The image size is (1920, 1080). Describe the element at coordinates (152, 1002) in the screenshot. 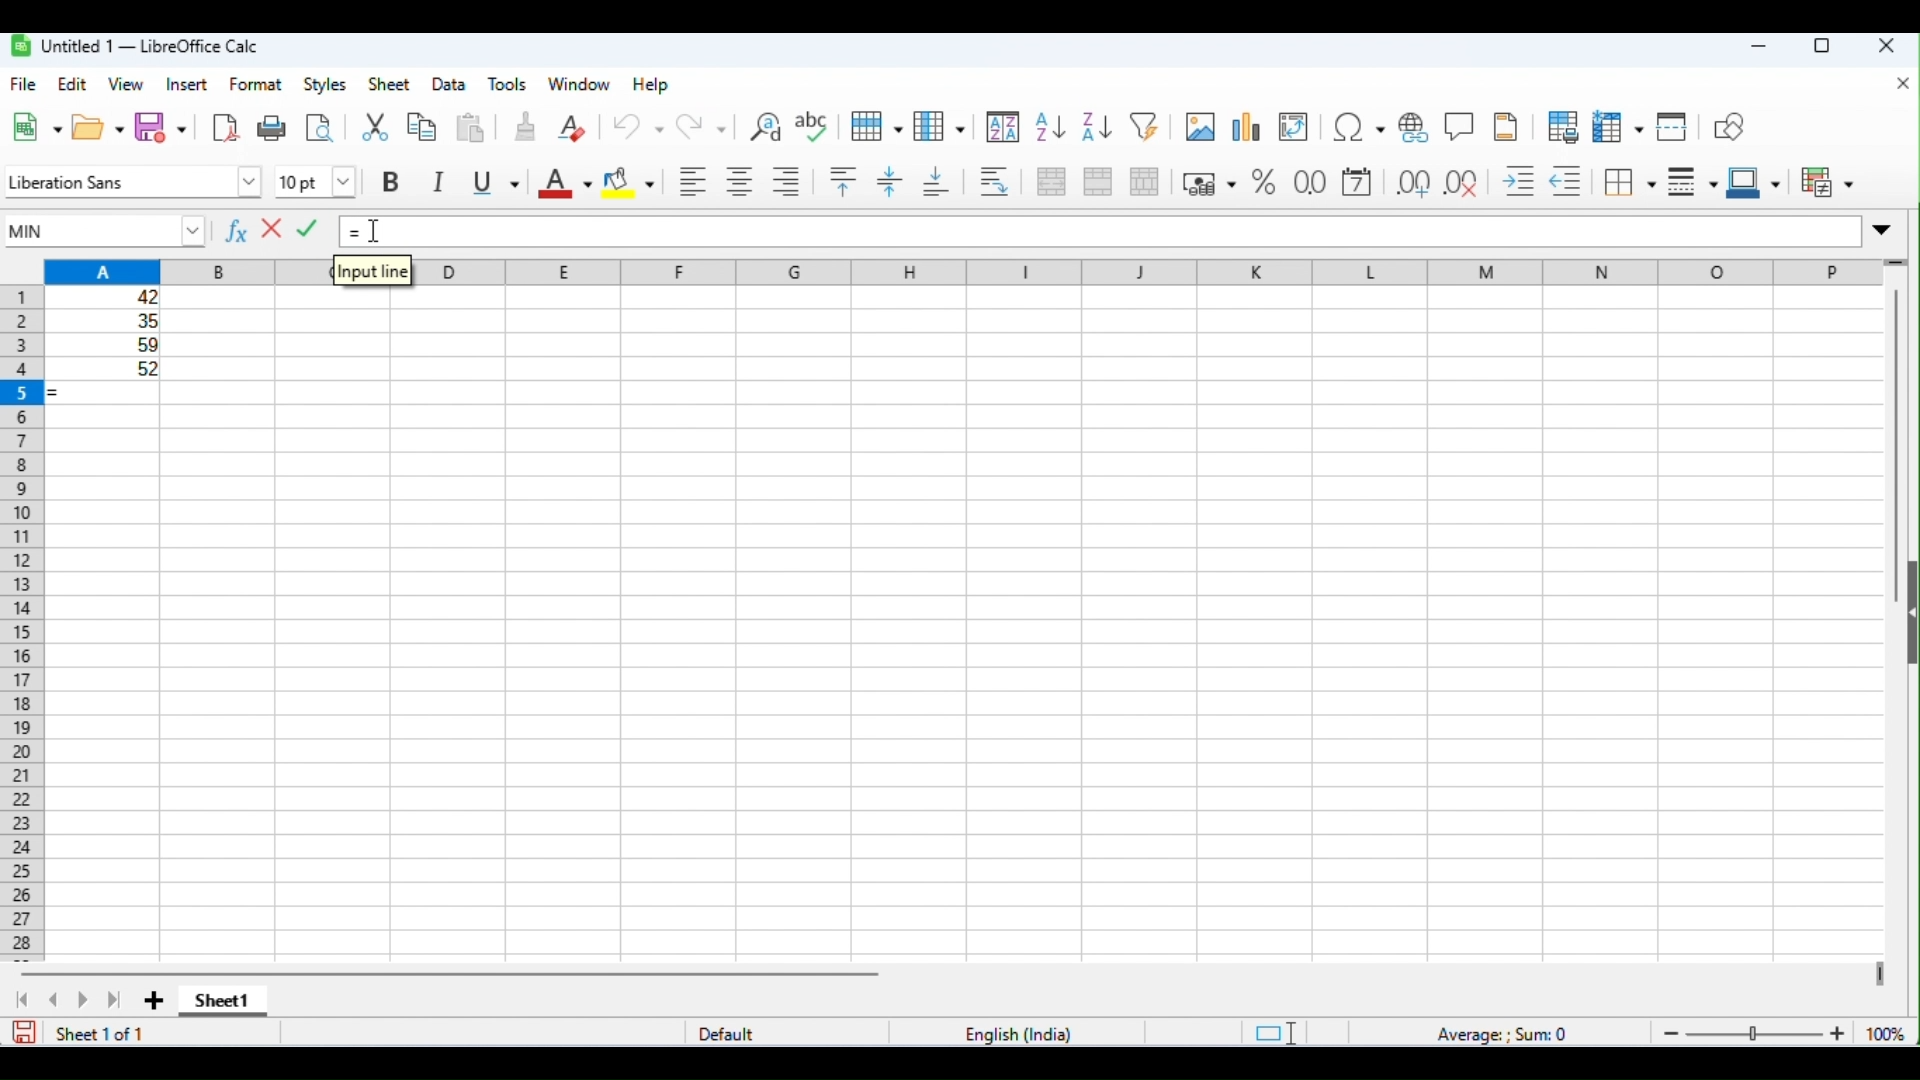

I see `add new sheet` at that location.